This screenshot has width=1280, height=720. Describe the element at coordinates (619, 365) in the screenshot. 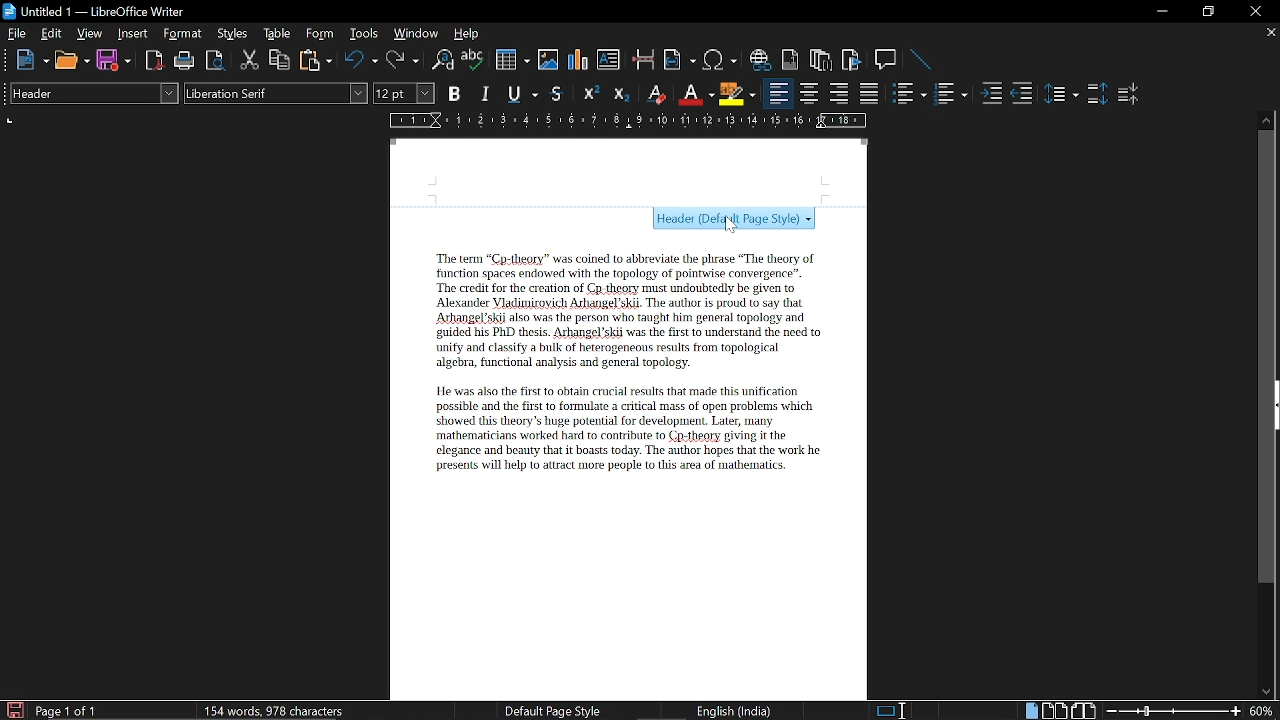

I see `Text` at that location.